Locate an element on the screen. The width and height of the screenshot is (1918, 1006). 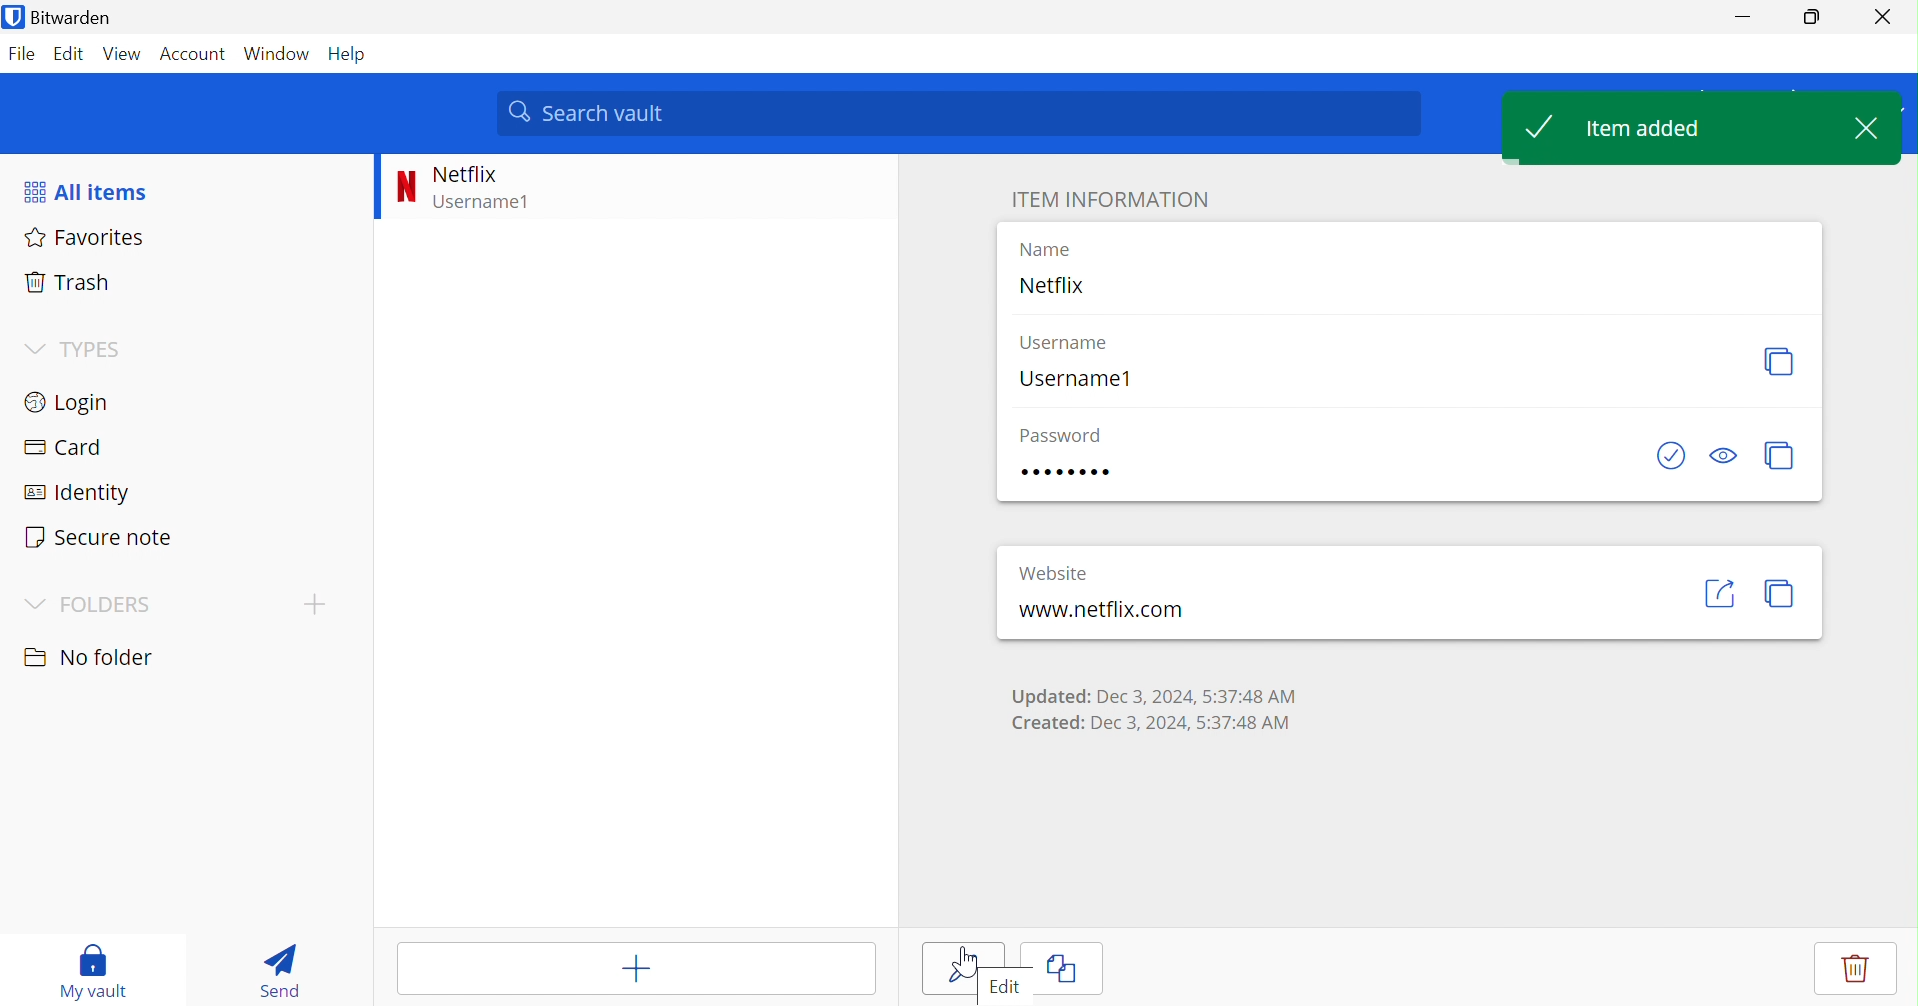
N is located at coordinates (407, 183).